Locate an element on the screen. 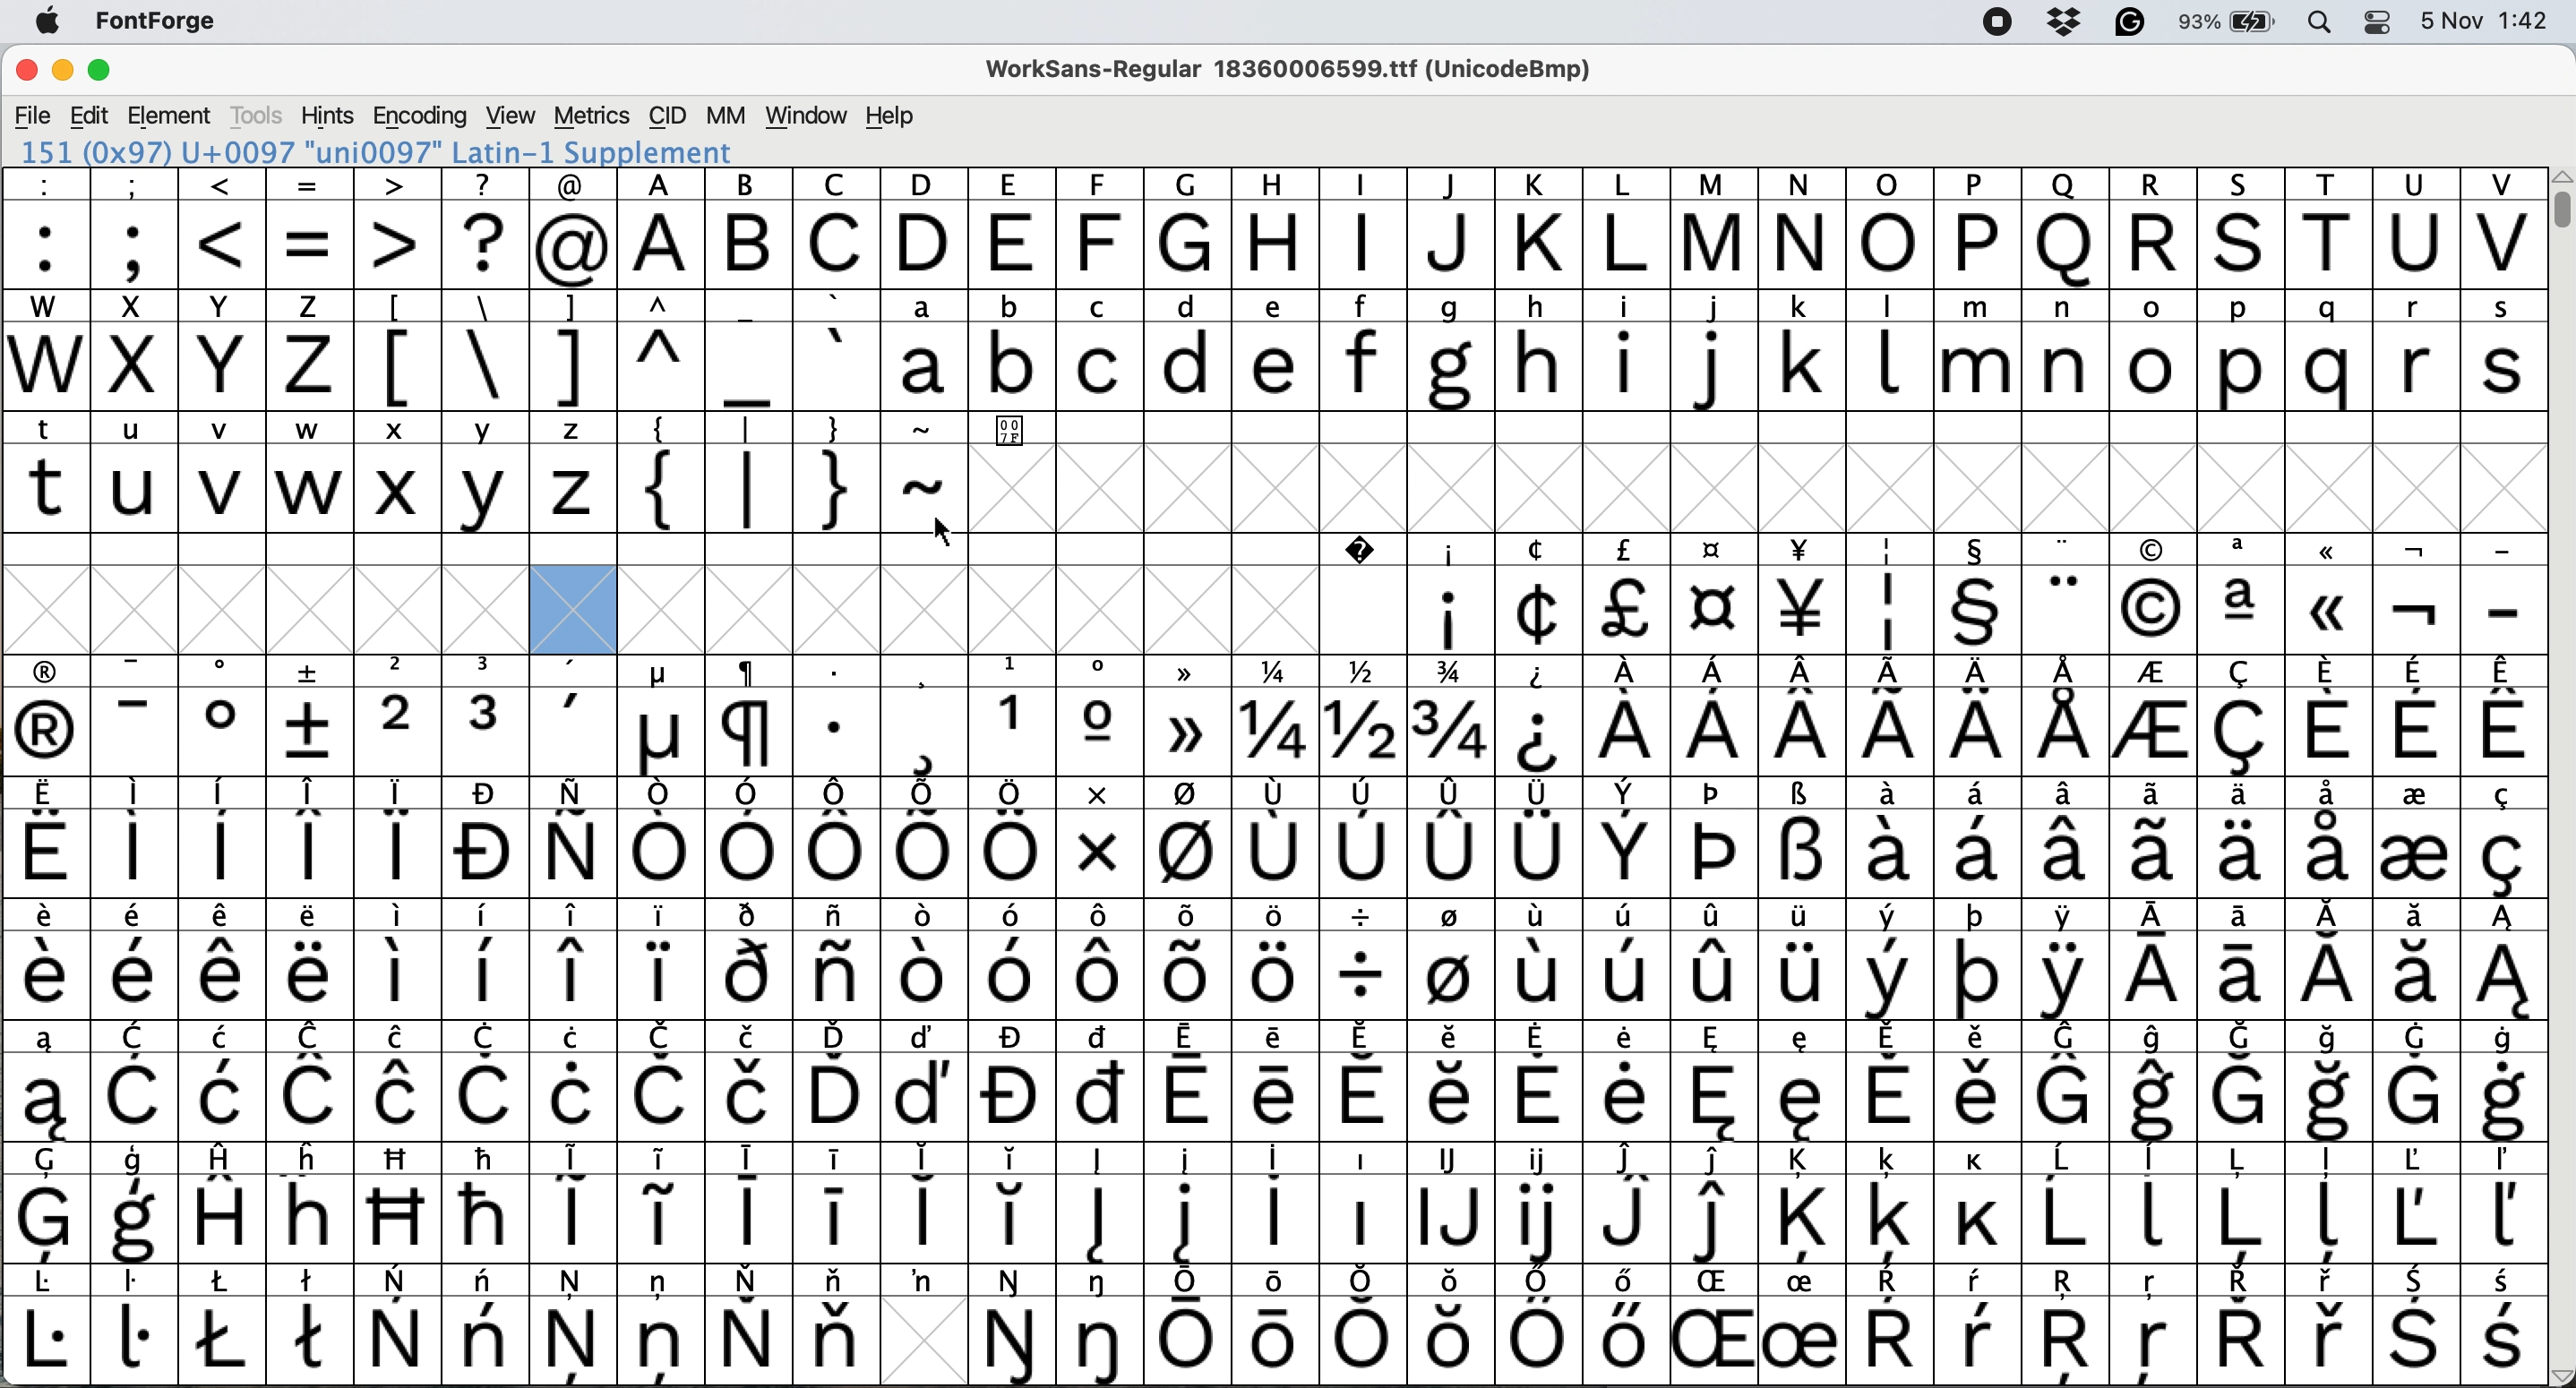  Symbol is located at coordinates (1364, 594).